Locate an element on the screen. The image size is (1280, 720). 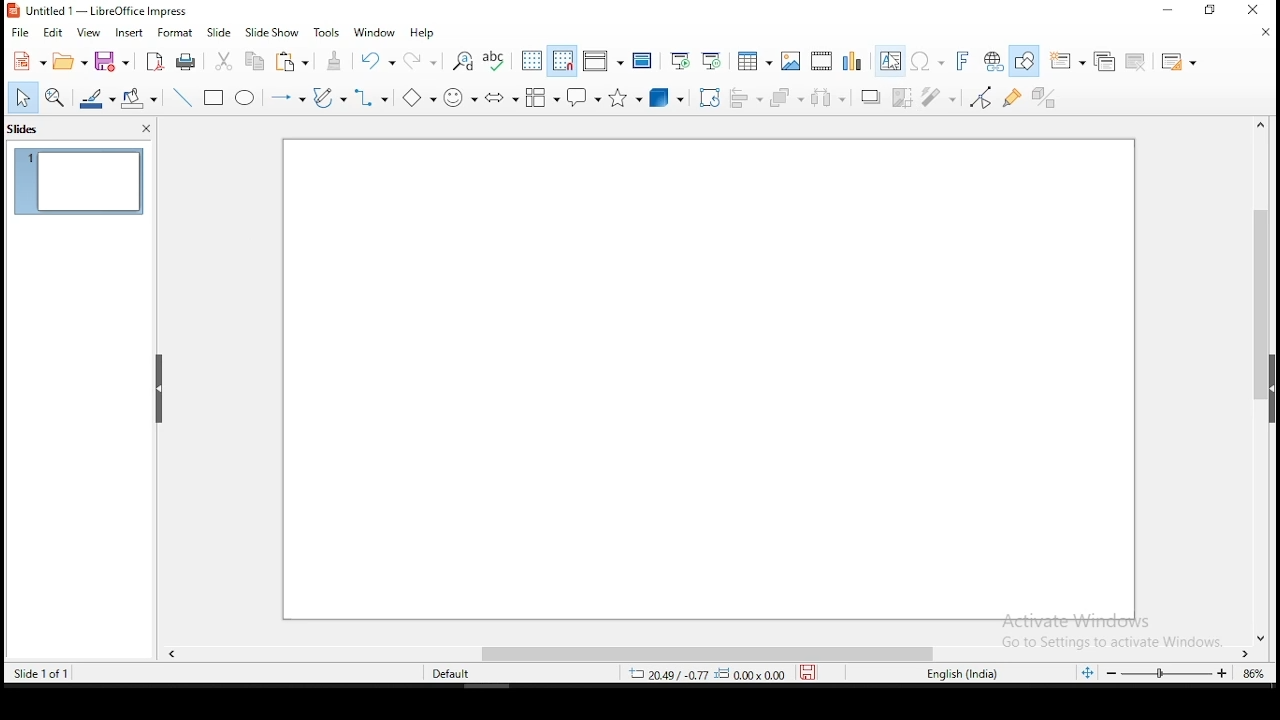
slide 1 of 1 is located at coordinates (49, 676).